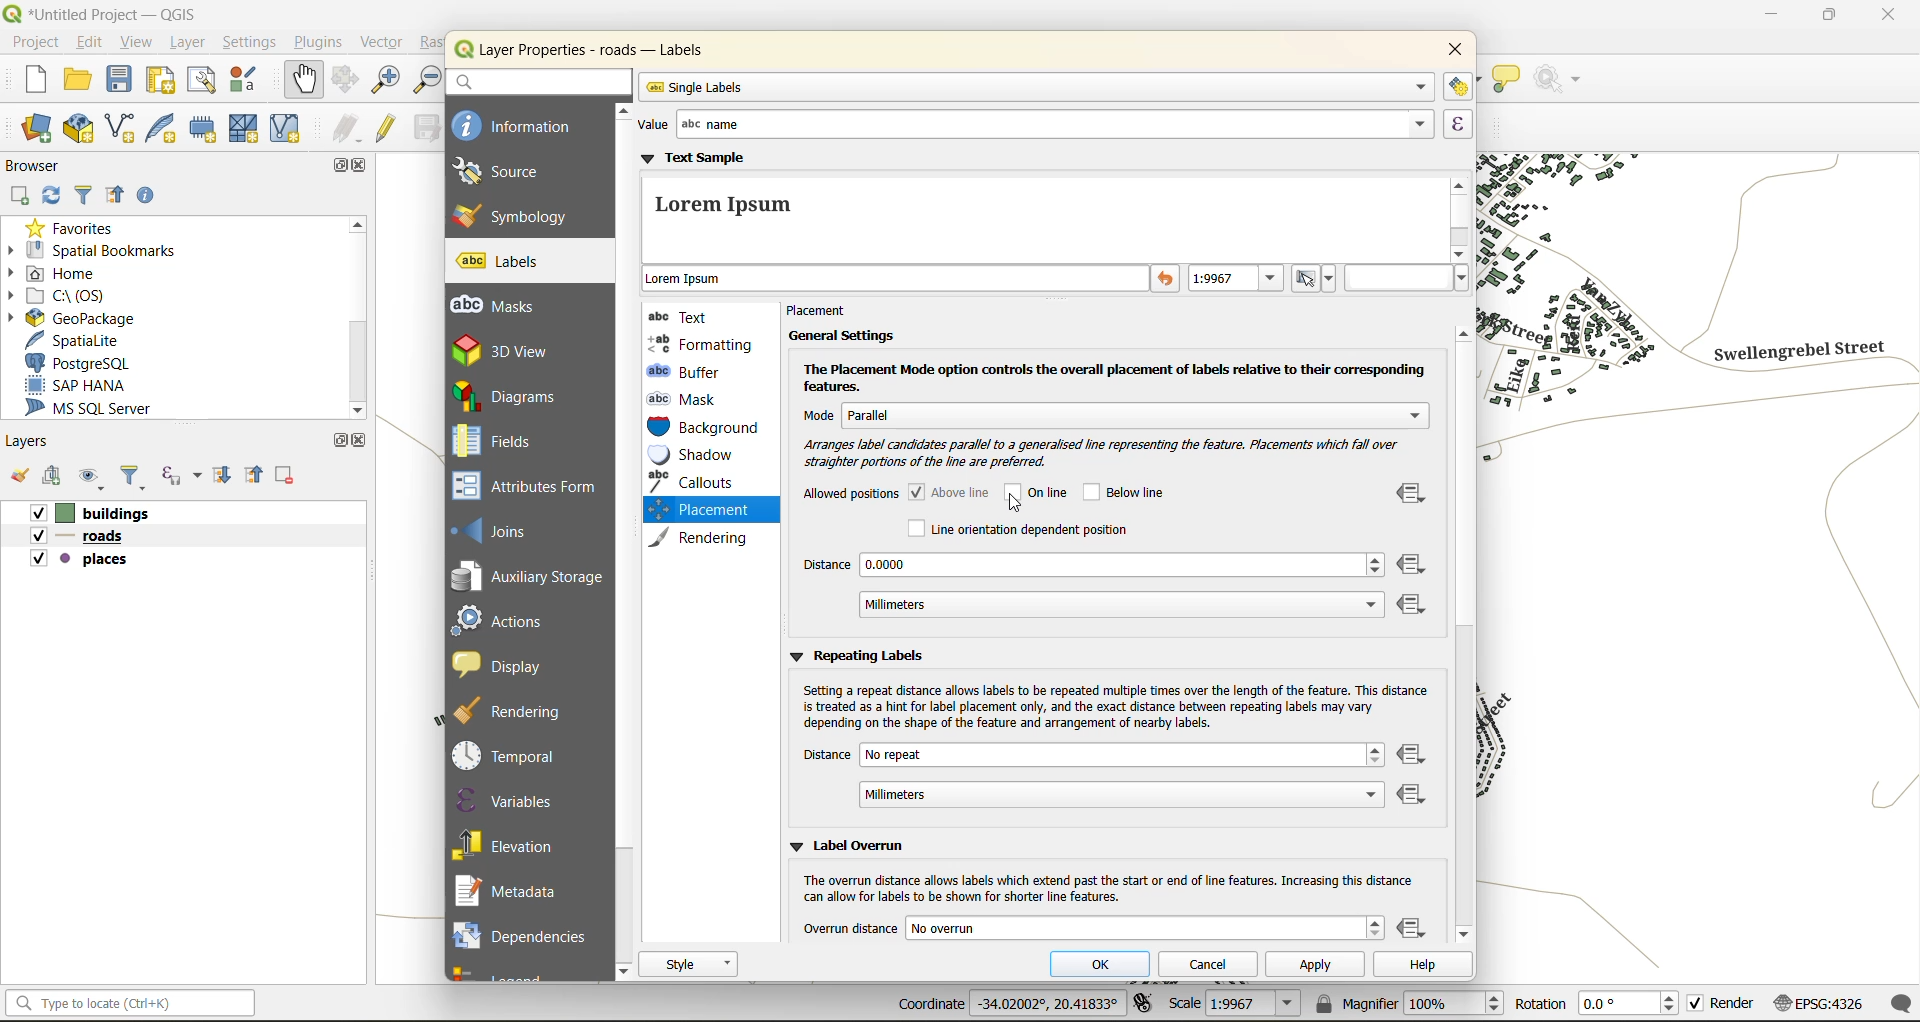 The width and height of the screenshot is (1920, 1022). I want to click on spatialite, so click(75, 342).